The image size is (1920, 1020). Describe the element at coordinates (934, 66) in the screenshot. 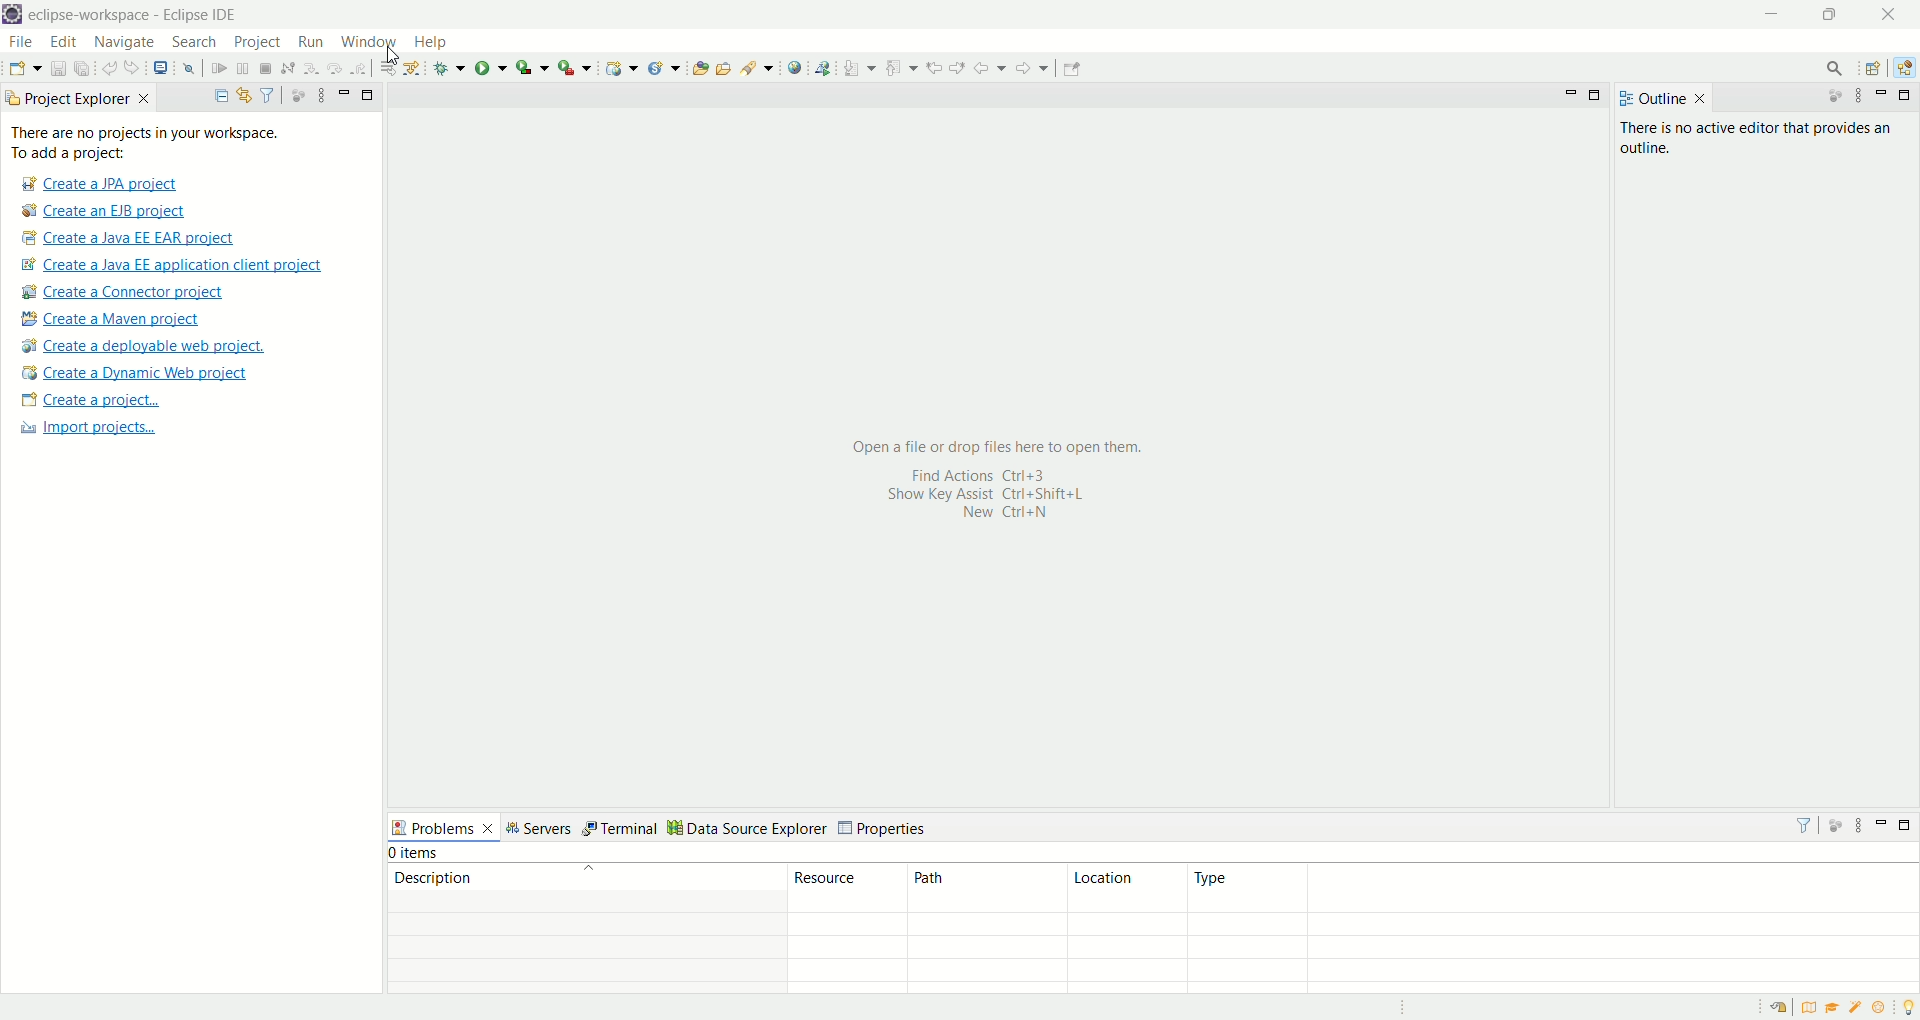

I see `previous edit location` at that location.